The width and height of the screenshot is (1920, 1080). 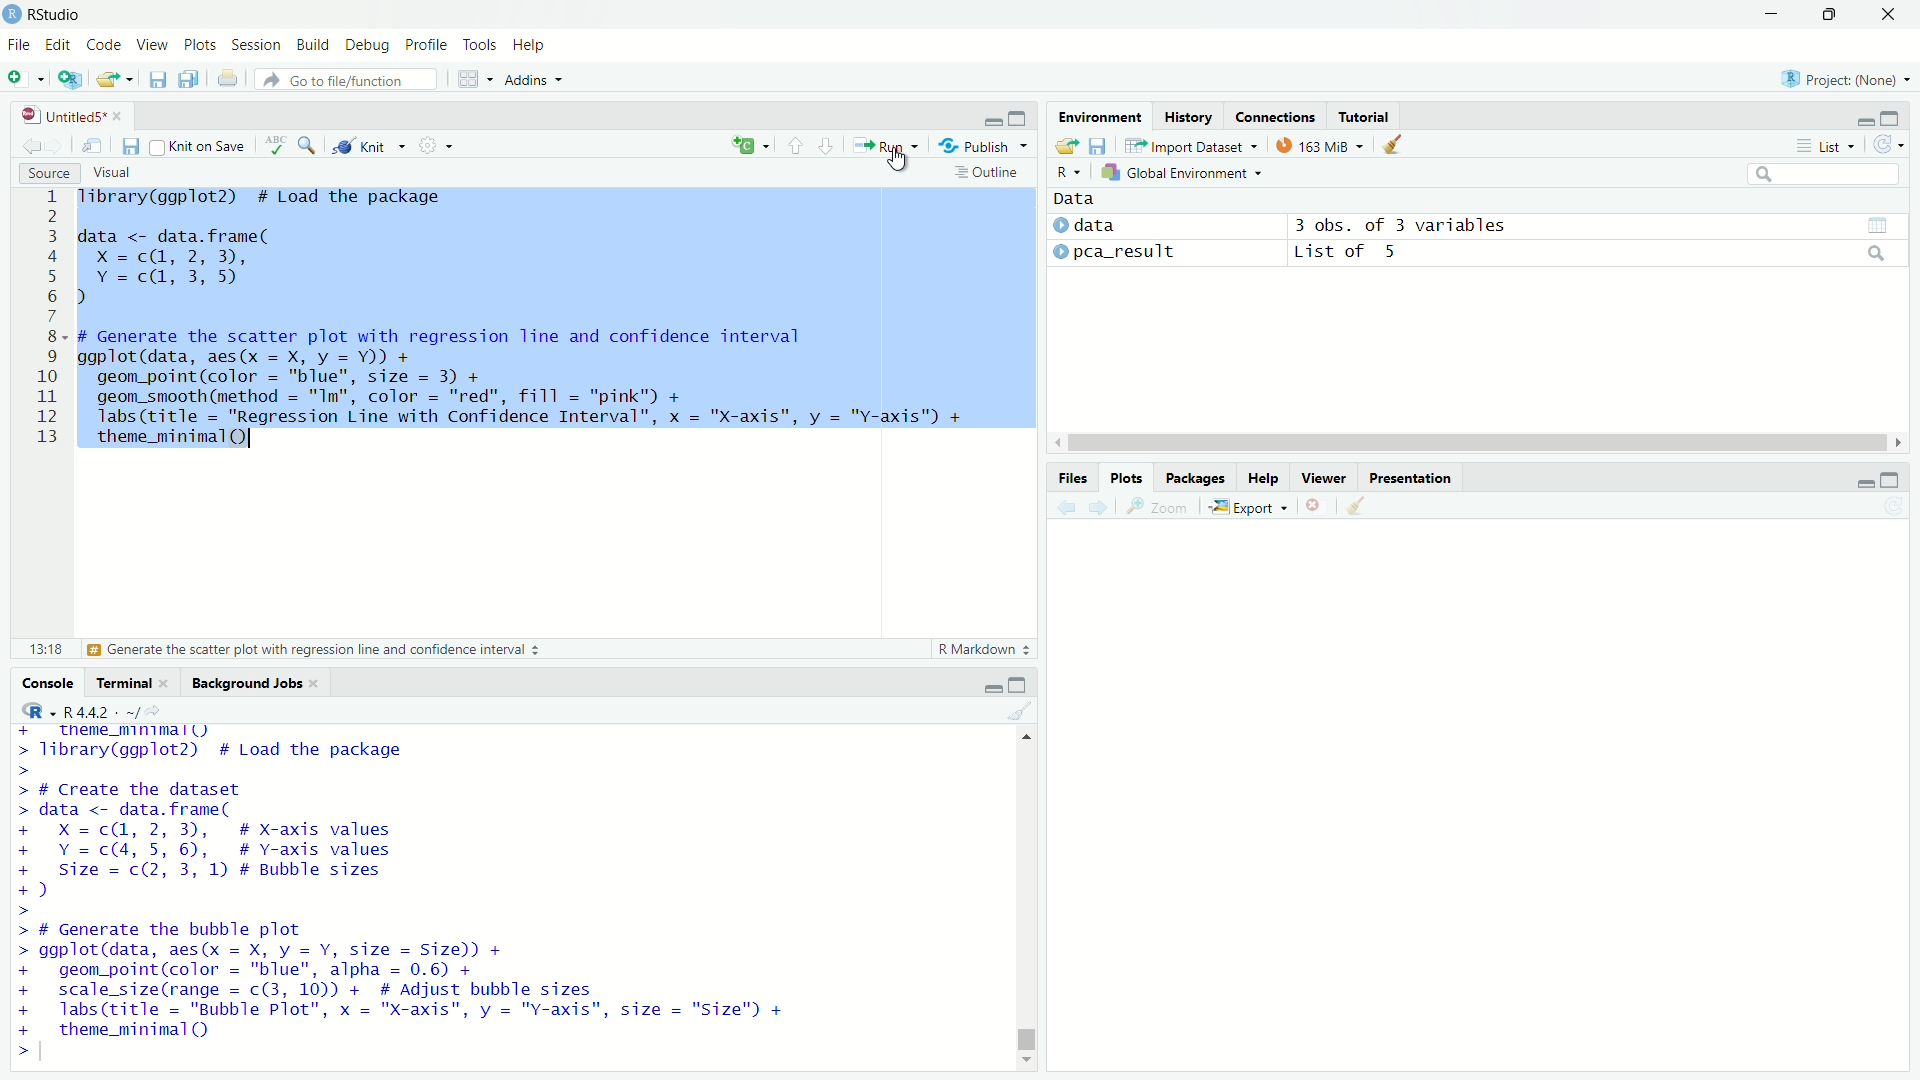 I want to click on Help, so click(x=1263, y=477).